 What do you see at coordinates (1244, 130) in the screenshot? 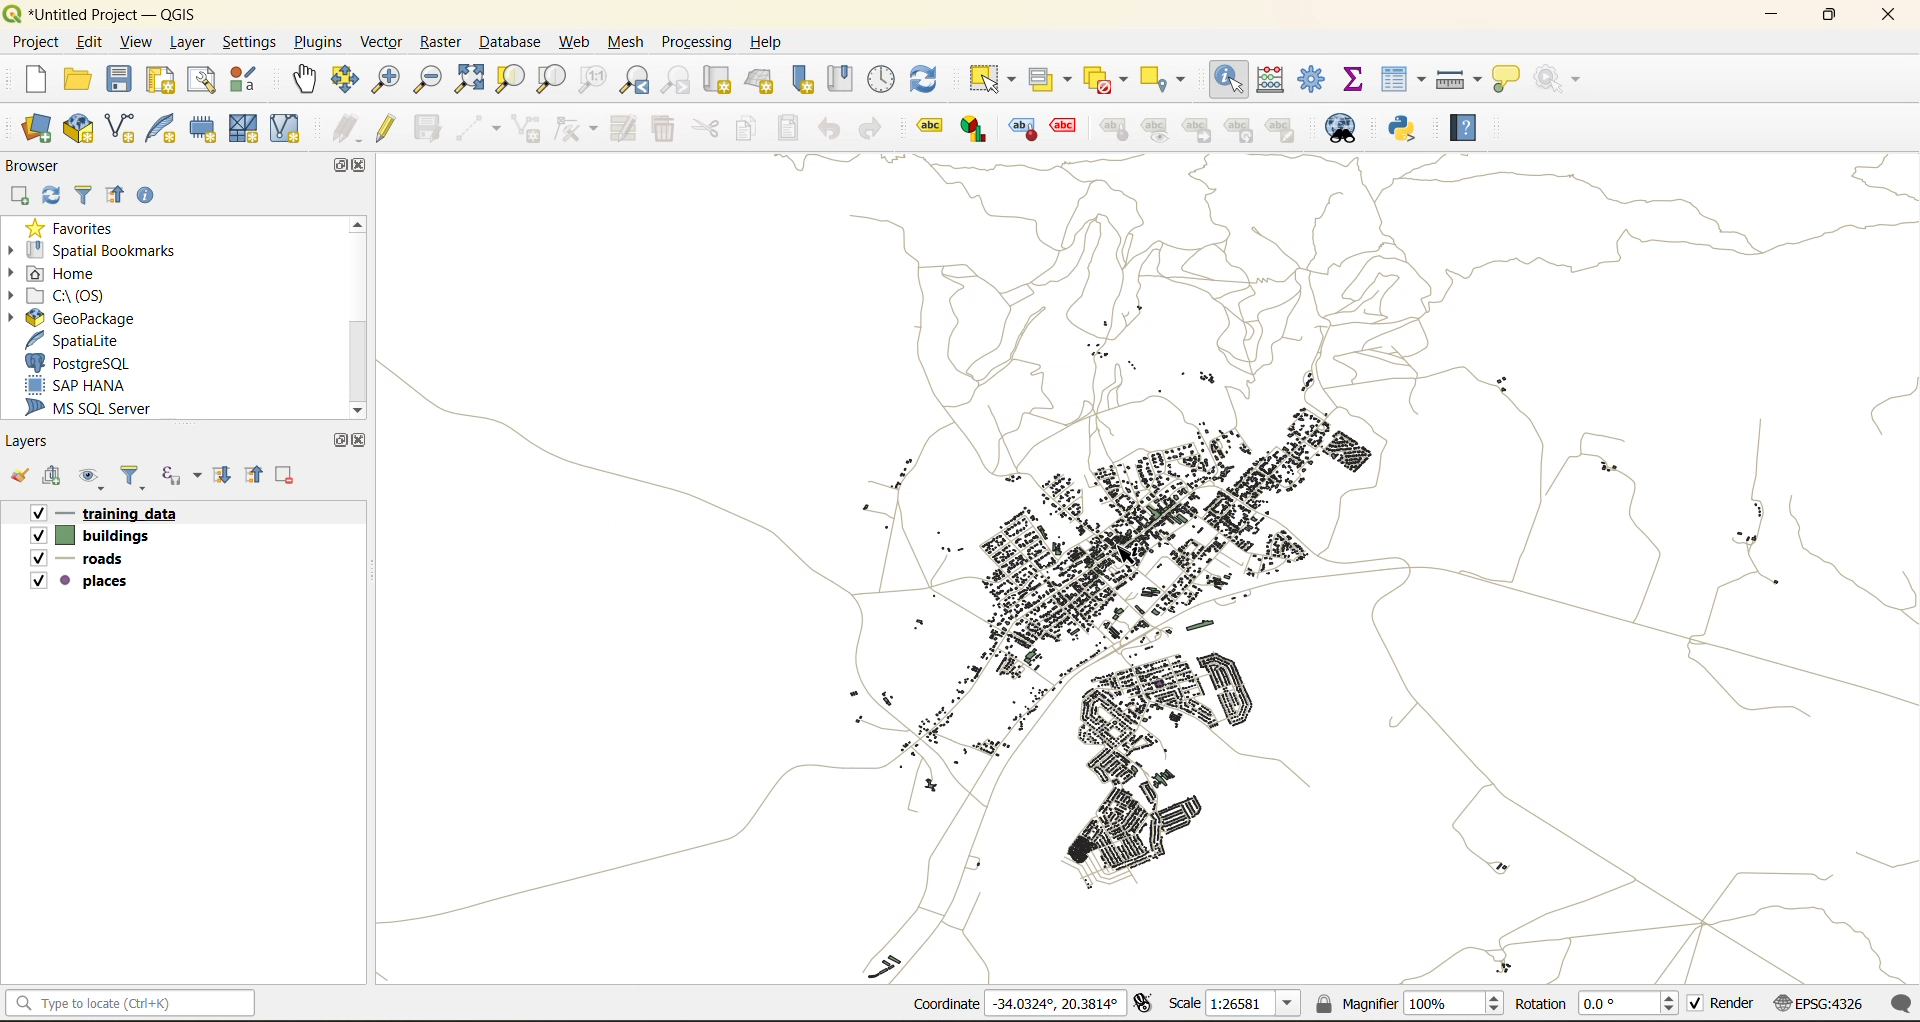
I see `hierarchy` at bounding box center [1244, 130].